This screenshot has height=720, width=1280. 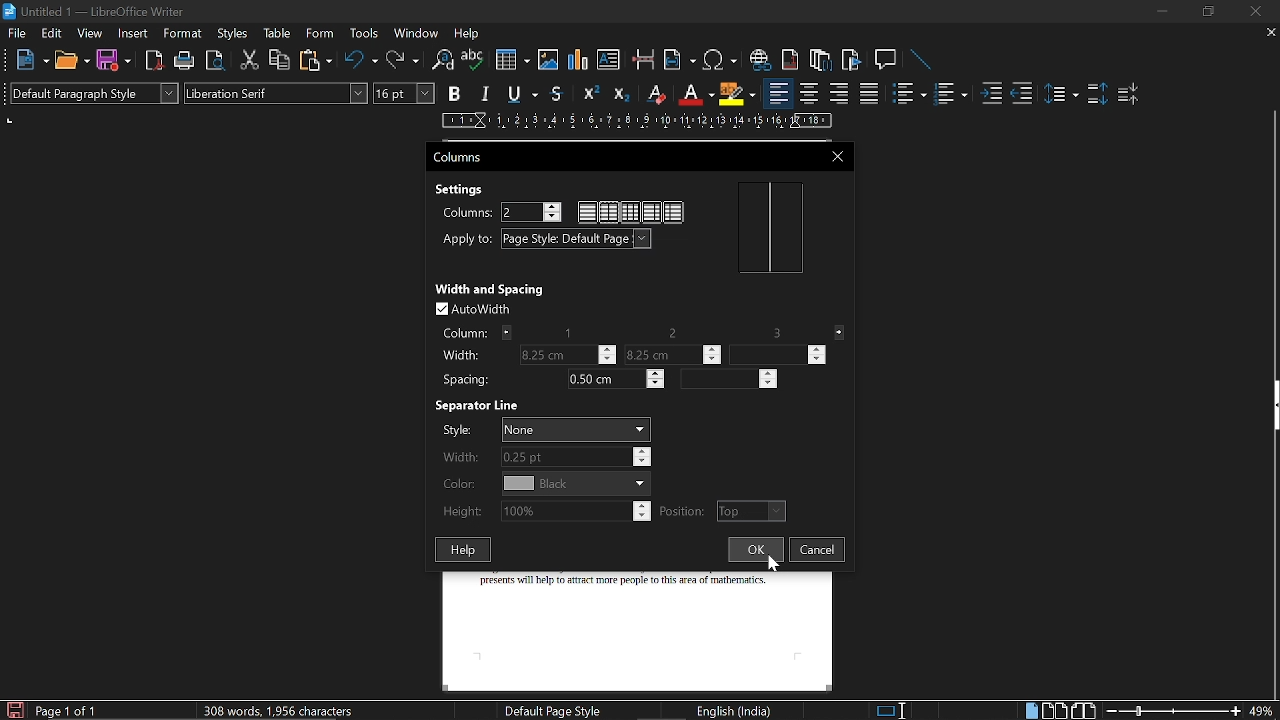 I want to click on Apply to, so click(x=577, y=238).